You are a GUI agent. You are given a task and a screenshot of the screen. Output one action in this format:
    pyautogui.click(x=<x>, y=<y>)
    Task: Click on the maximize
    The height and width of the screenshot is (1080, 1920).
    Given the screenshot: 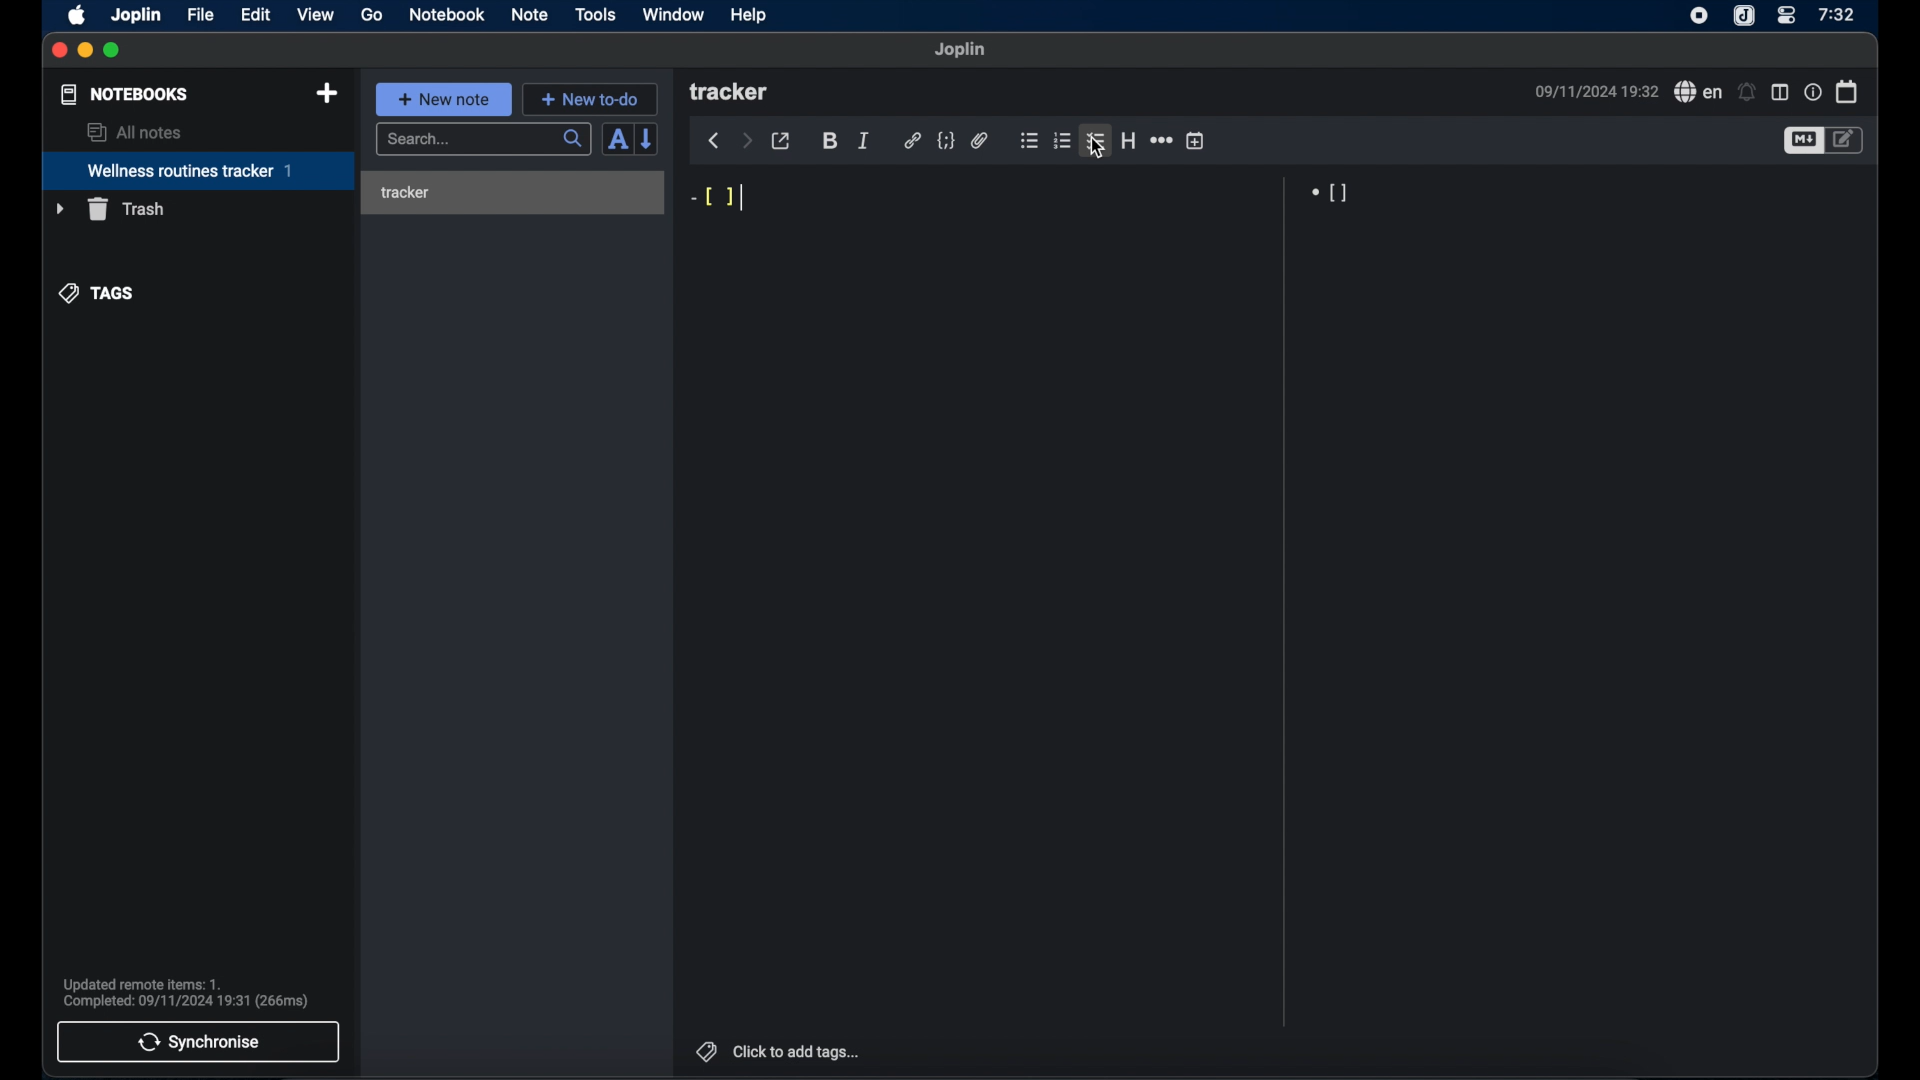 What is the action you would take?
    pyautogui.click(x=113, y=51)
    